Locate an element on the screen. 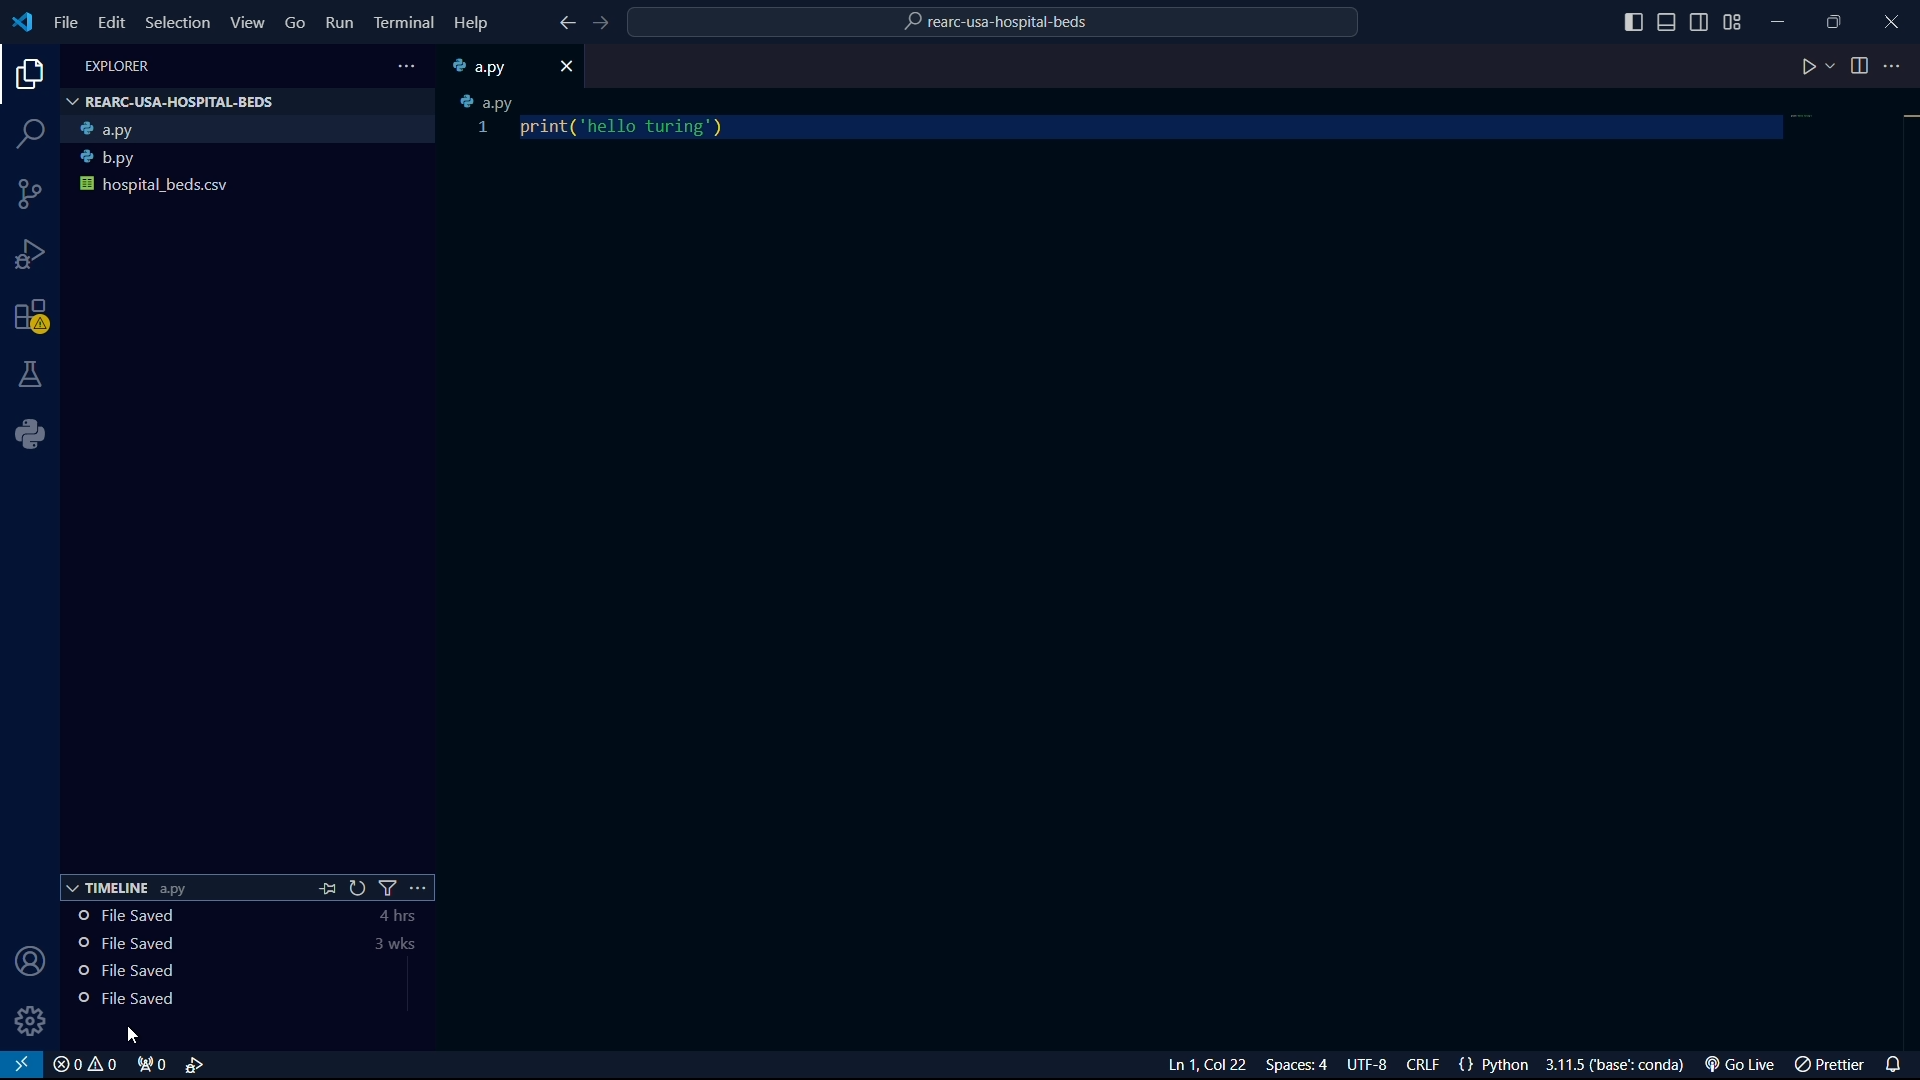 The width and height of the screenshot is (1920, 1080). code is located at coordinates (627, 127).